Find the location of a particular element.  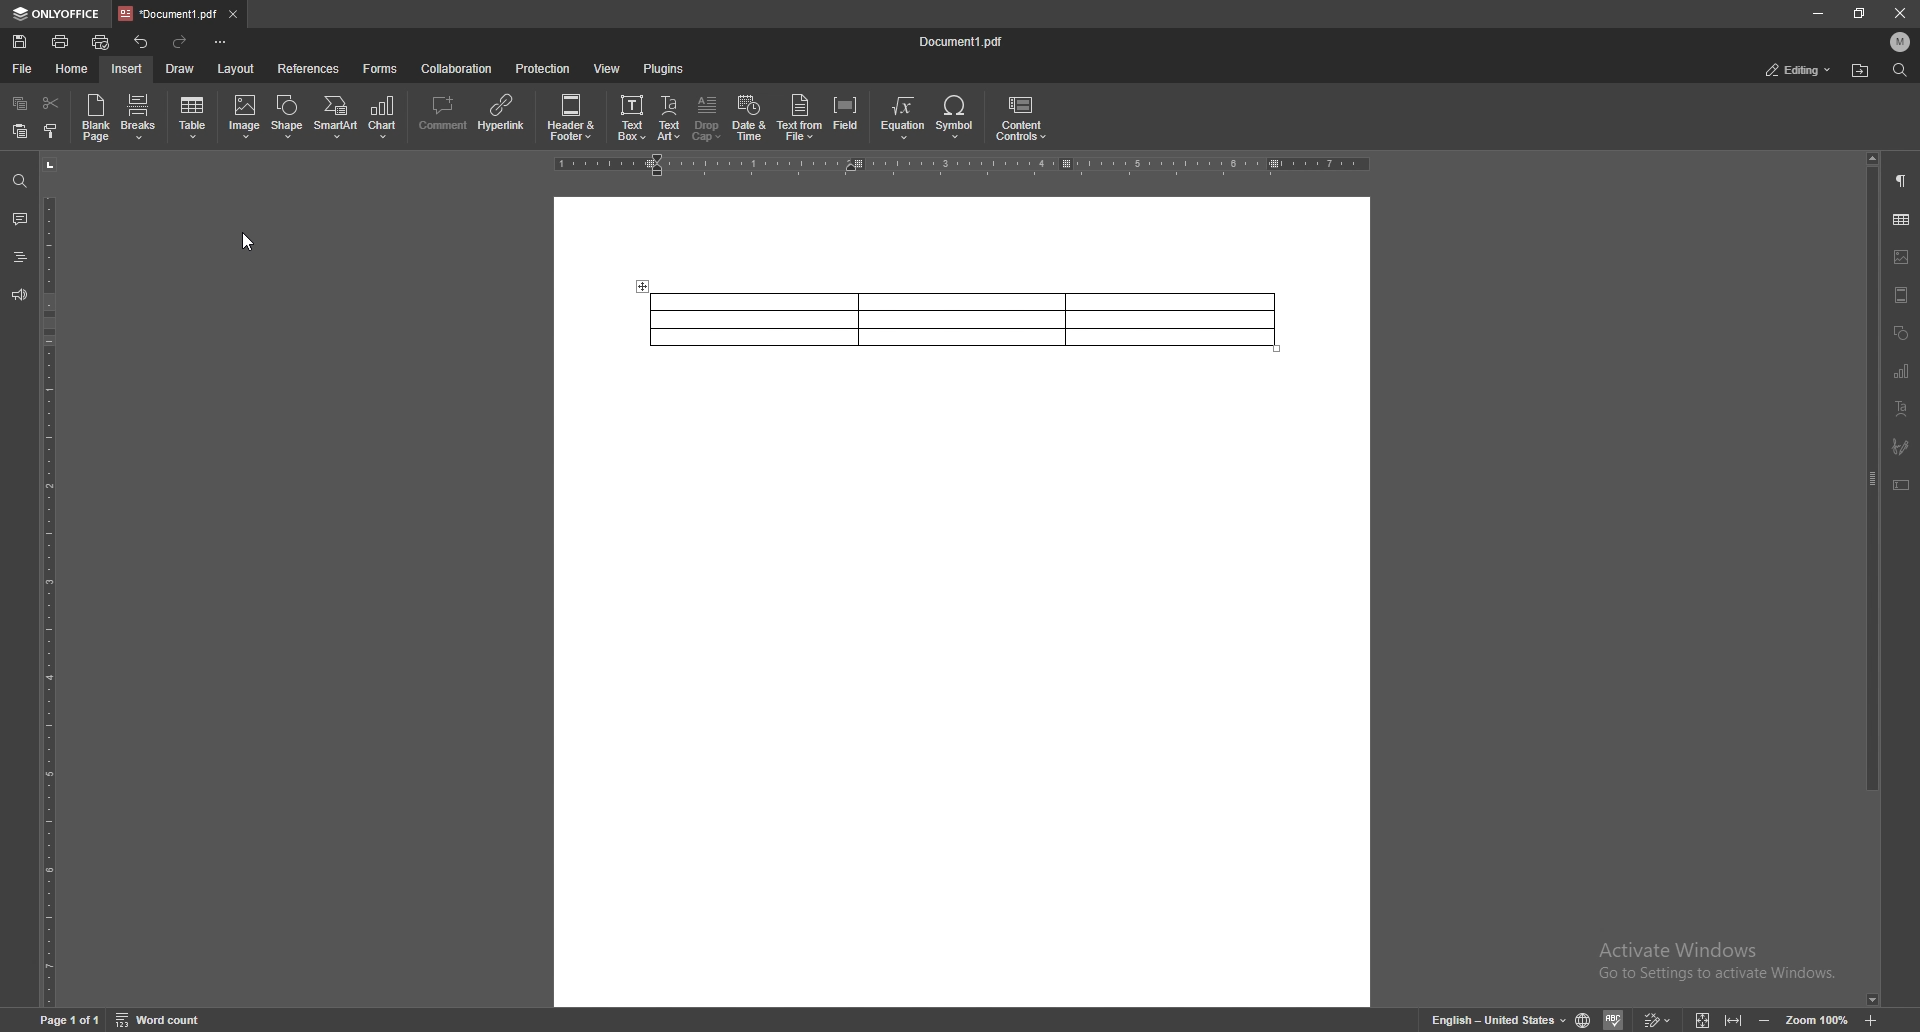

zoom out is located at coordinates (1876, 1022).